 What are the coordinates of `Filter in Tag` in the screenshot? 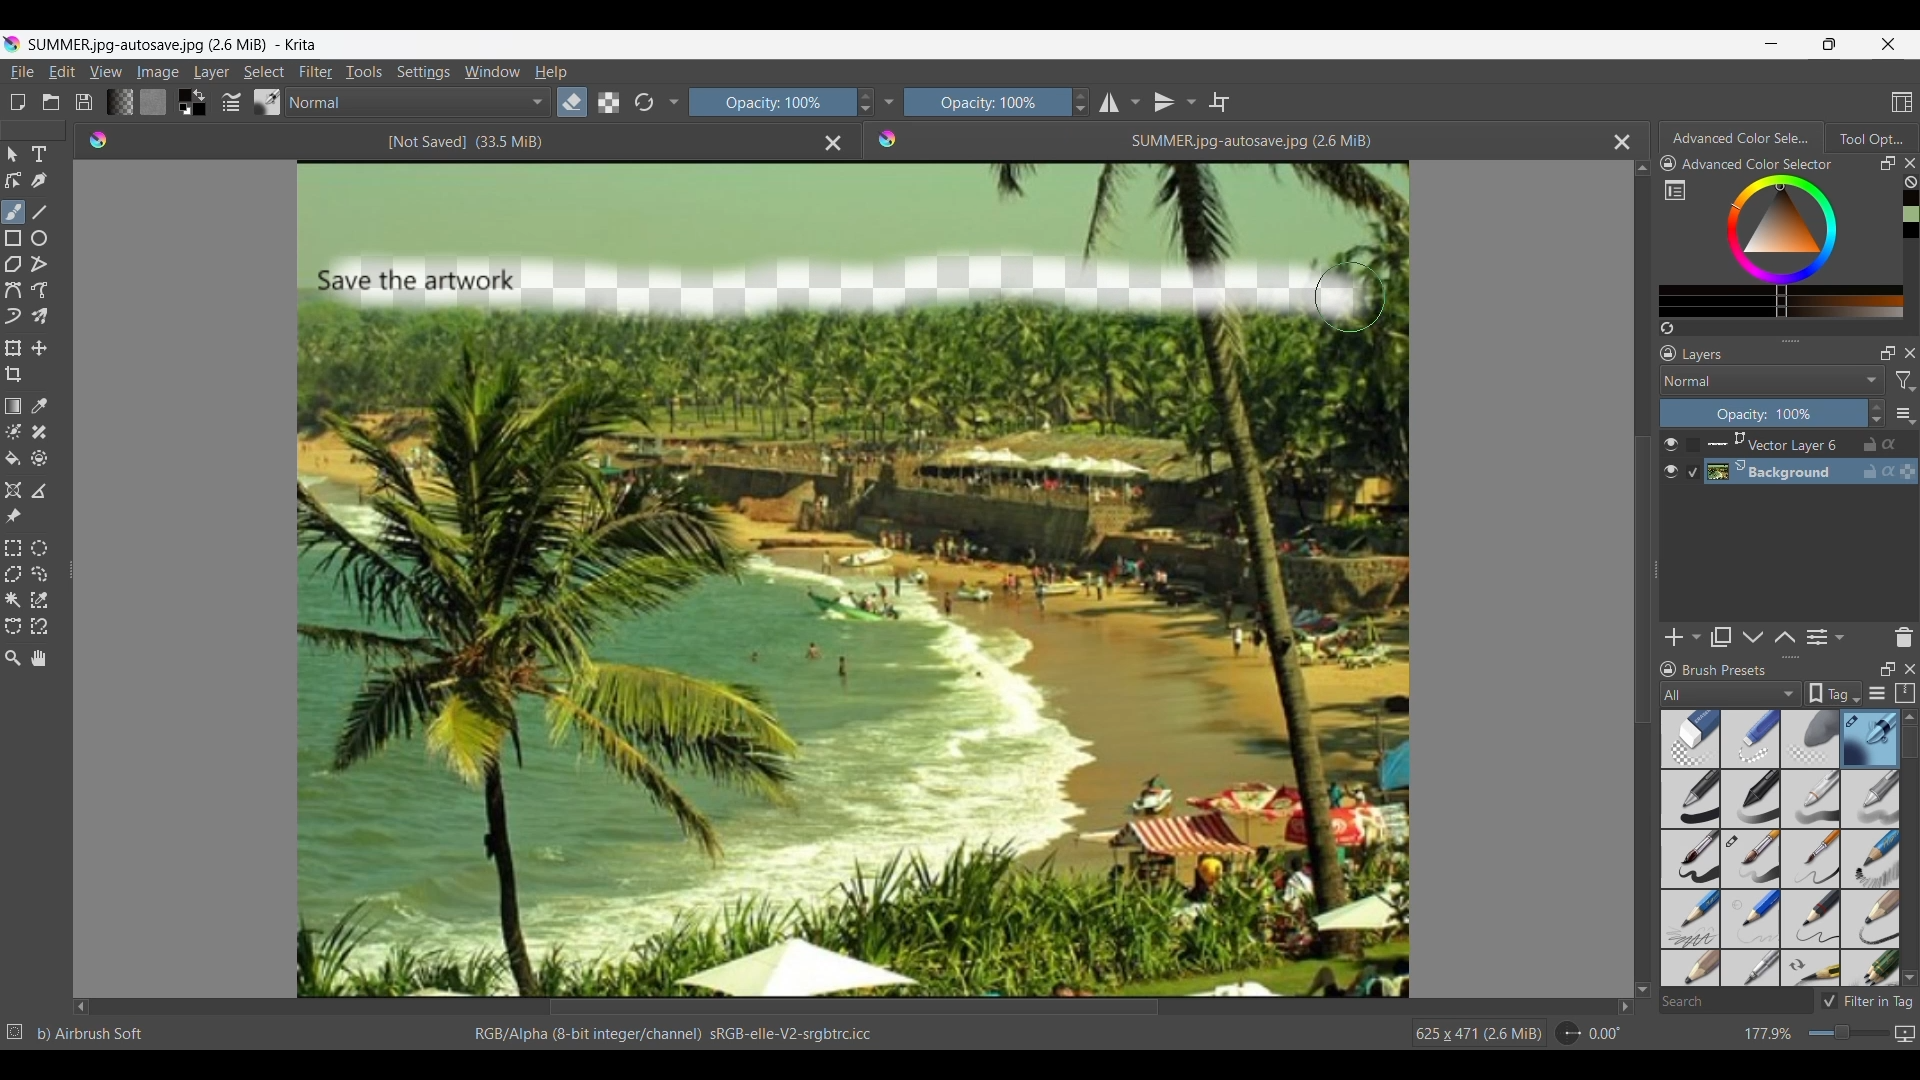 It's located at (1867, 1001).